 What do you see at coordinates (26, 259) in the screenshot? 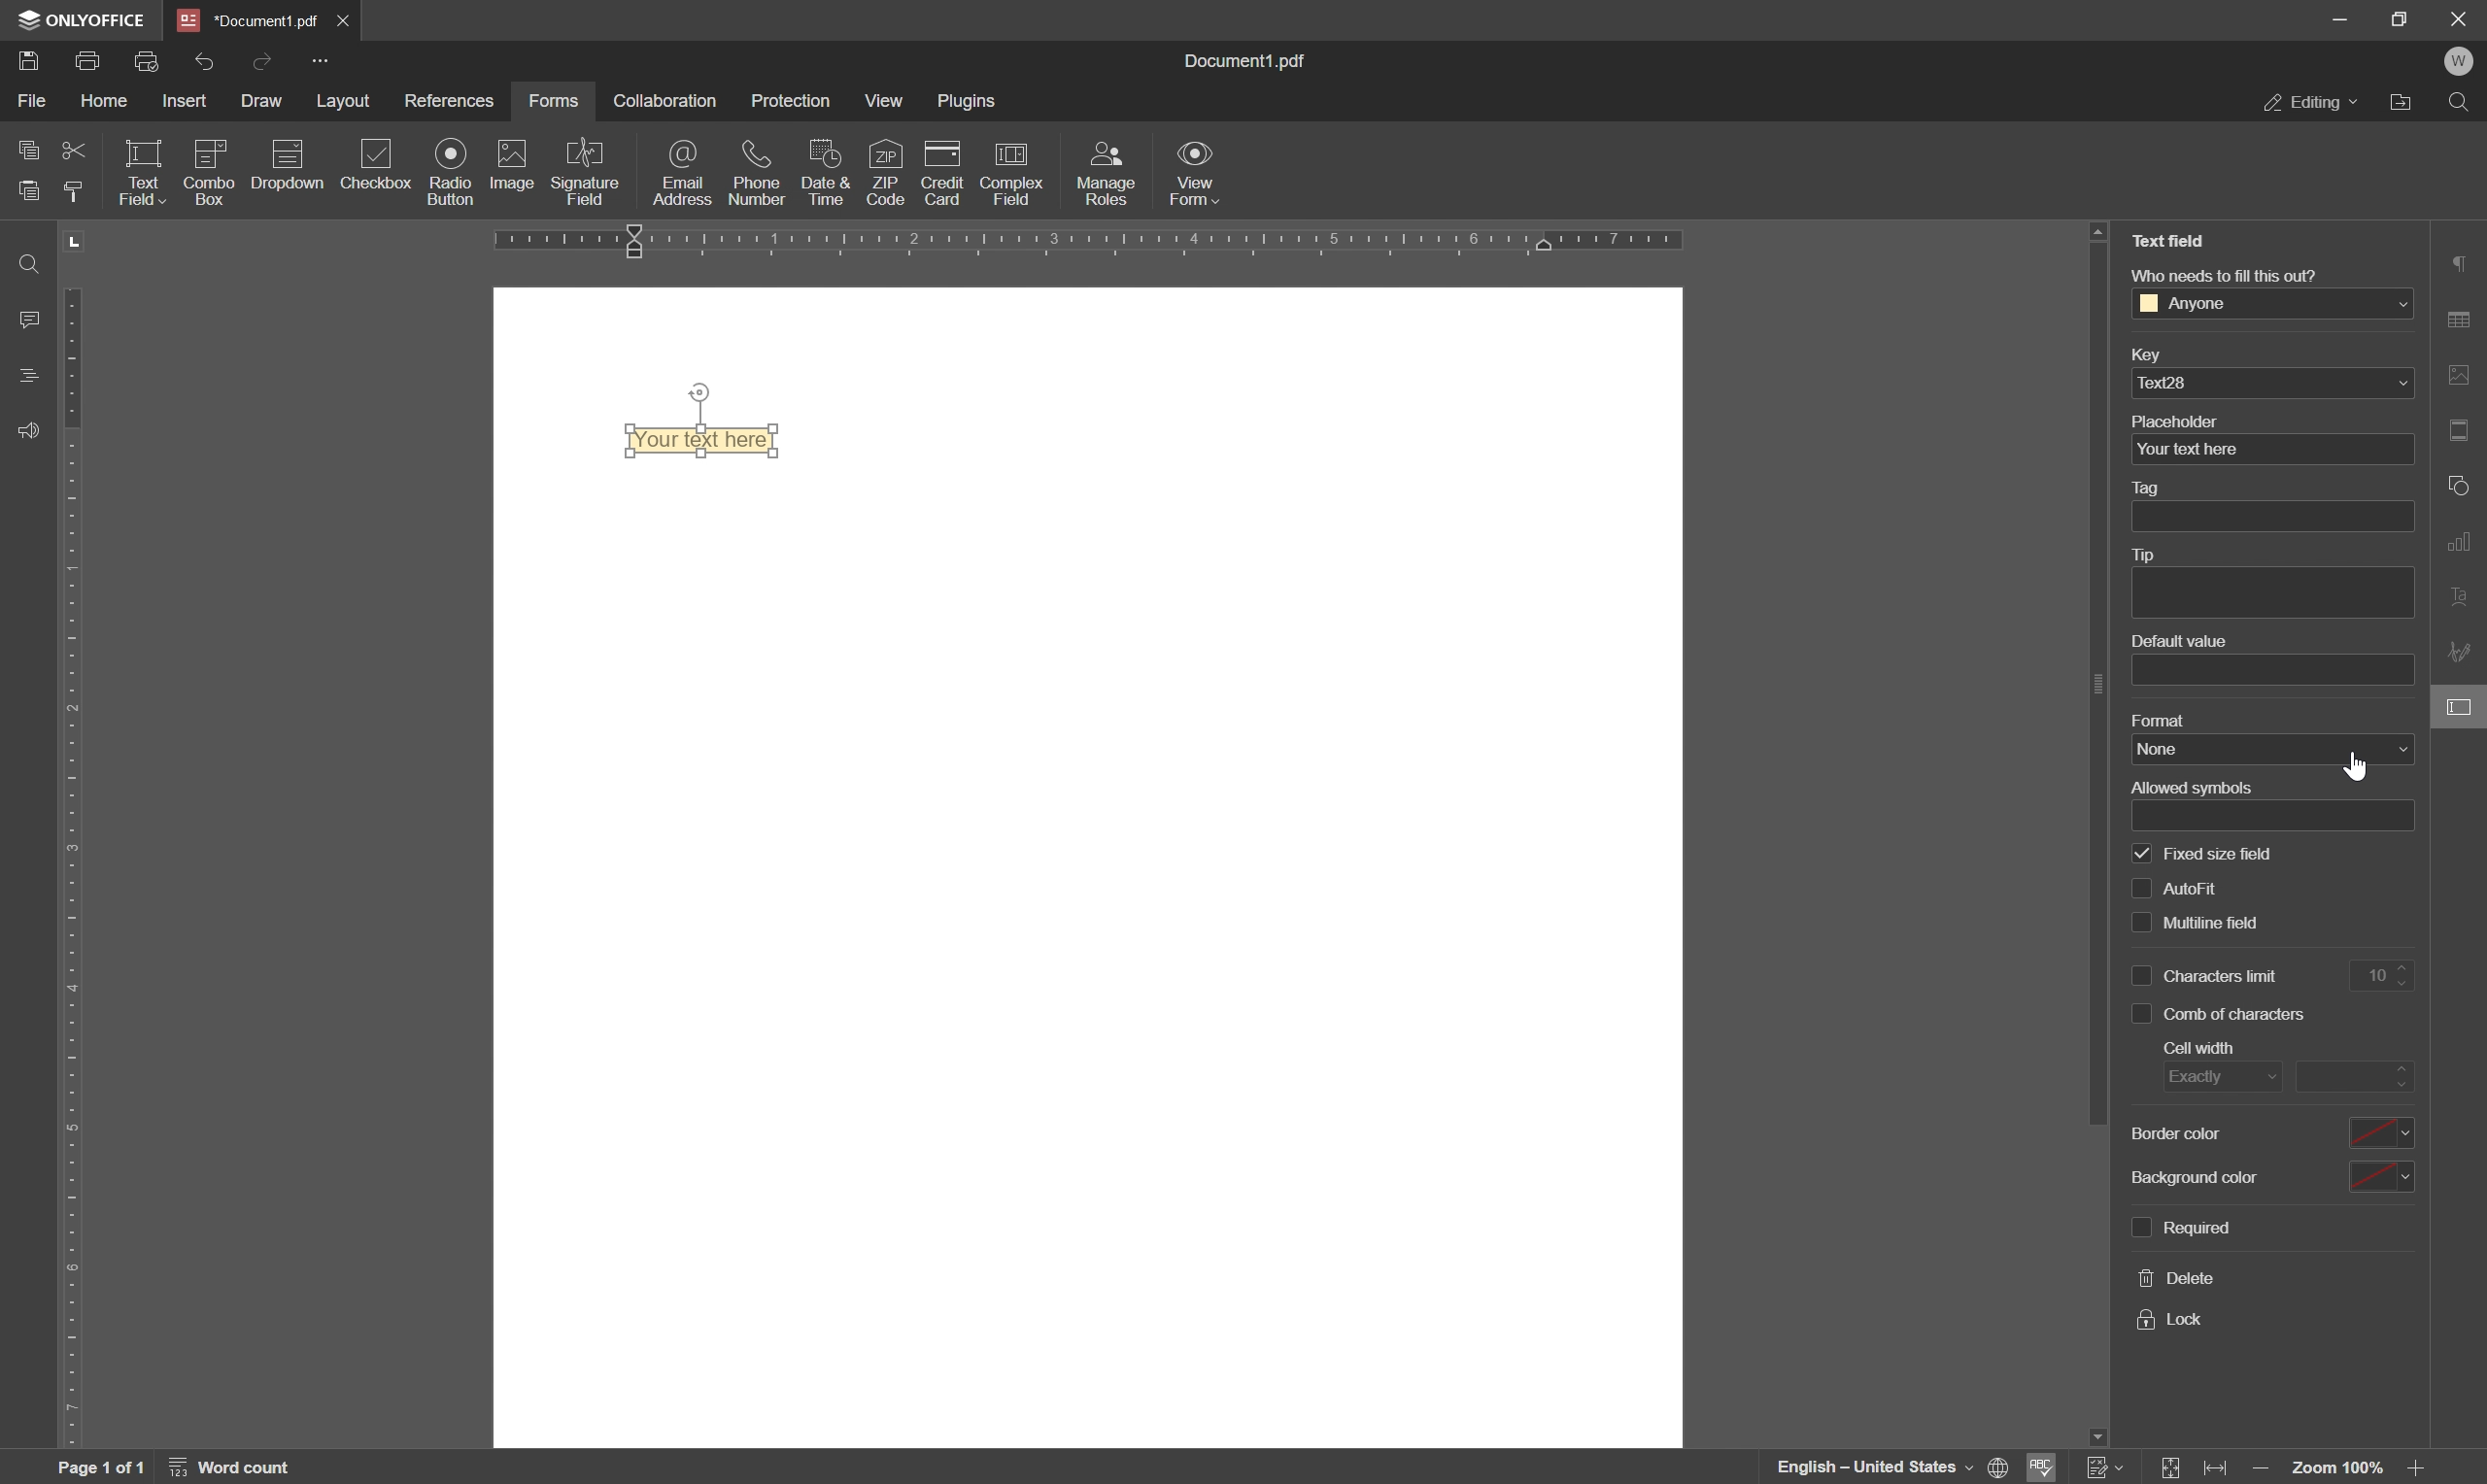
I see `find` at bounding box center [26, 259].